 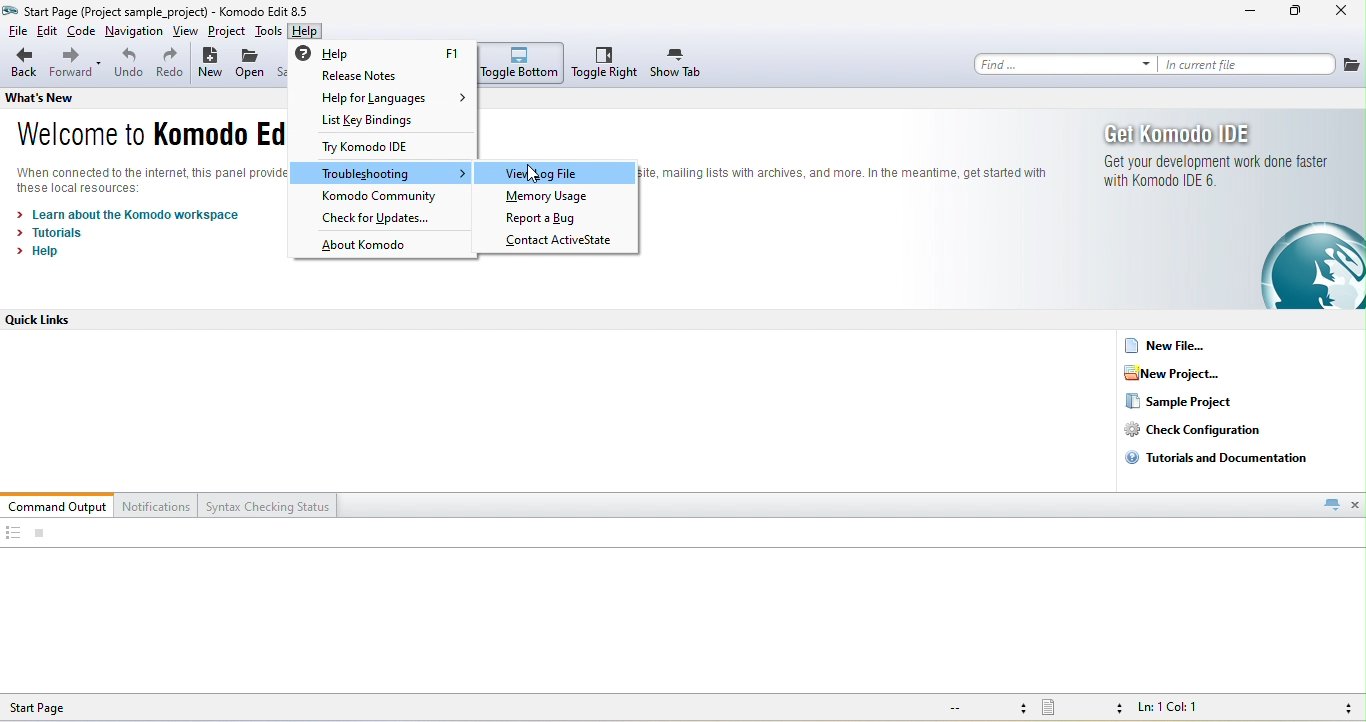 I want to click on toggle view, so click(x=12, y=534).